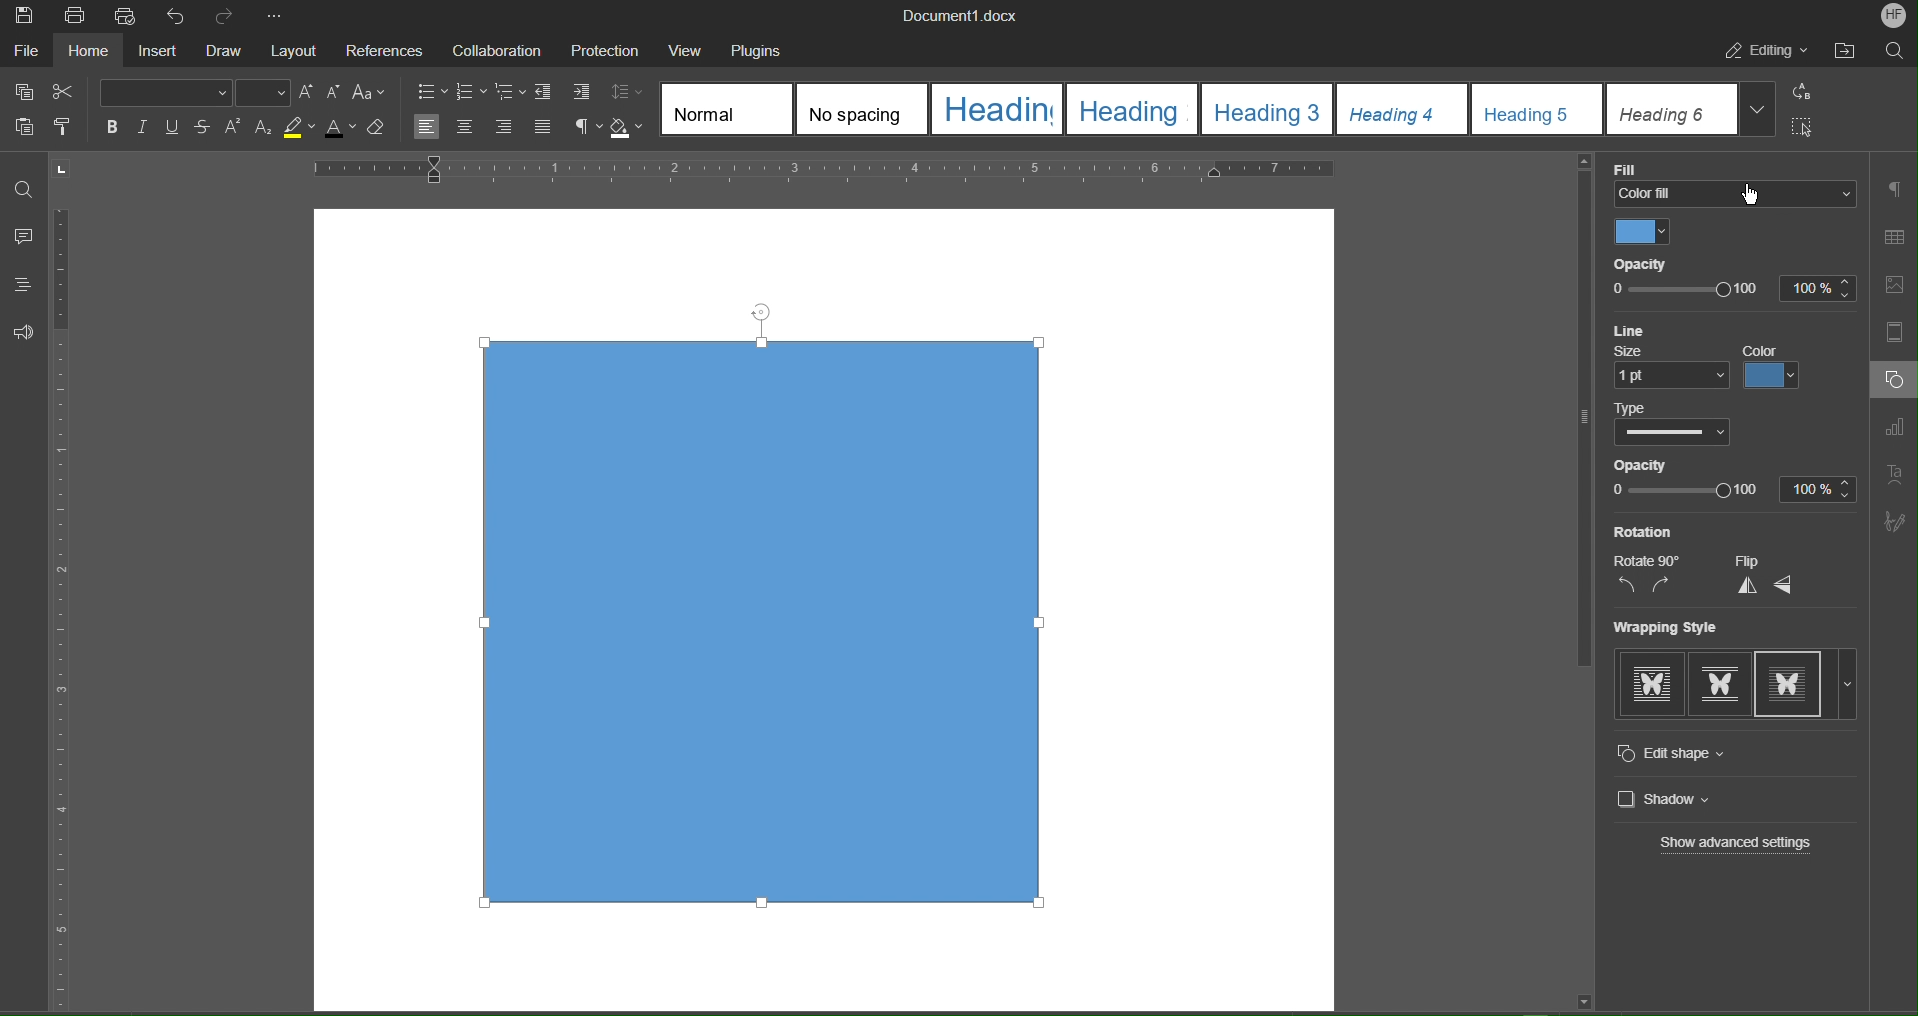  What do you see at coordinates (1625, 587) in the screenshot?
I see `Rotate CCW` at bounding box center [1625, 587].